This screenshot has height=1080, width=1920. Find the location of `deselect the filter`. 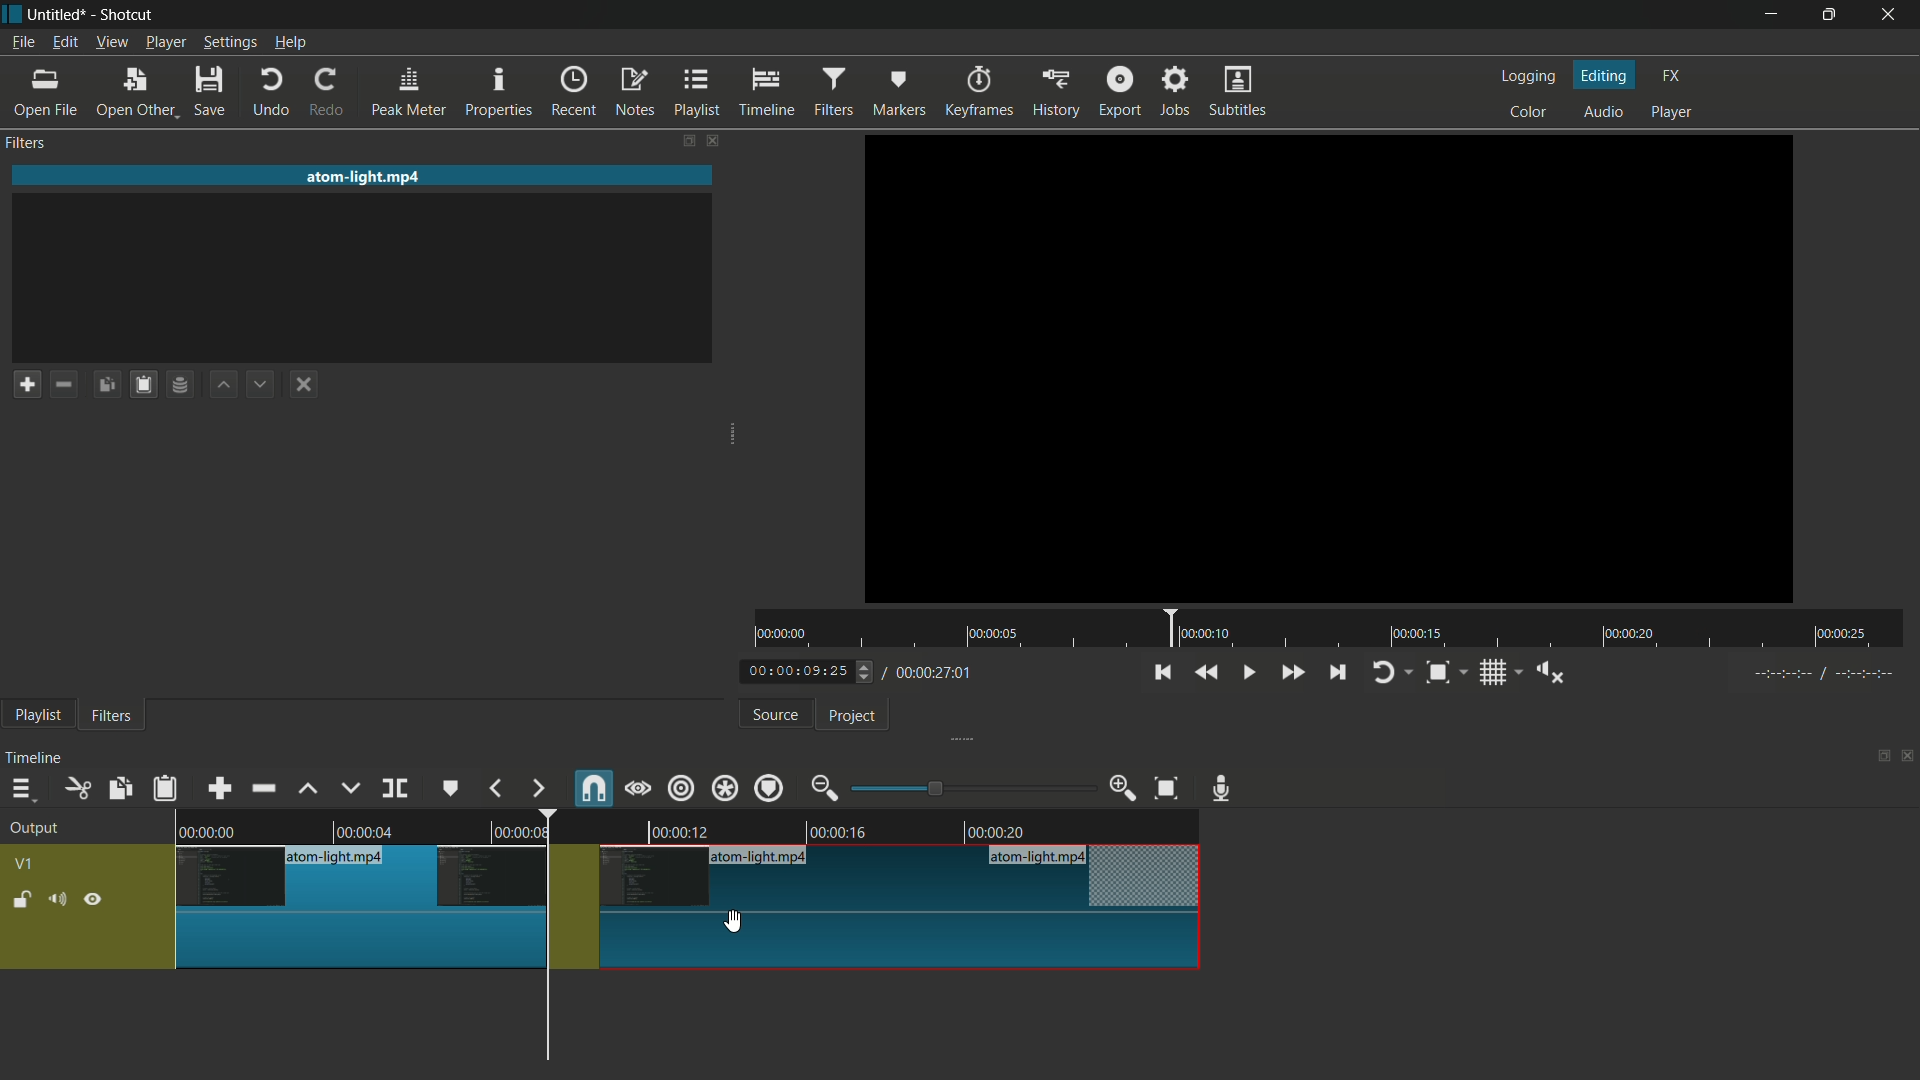

deselect the filter is located at coordinates (308, 385).